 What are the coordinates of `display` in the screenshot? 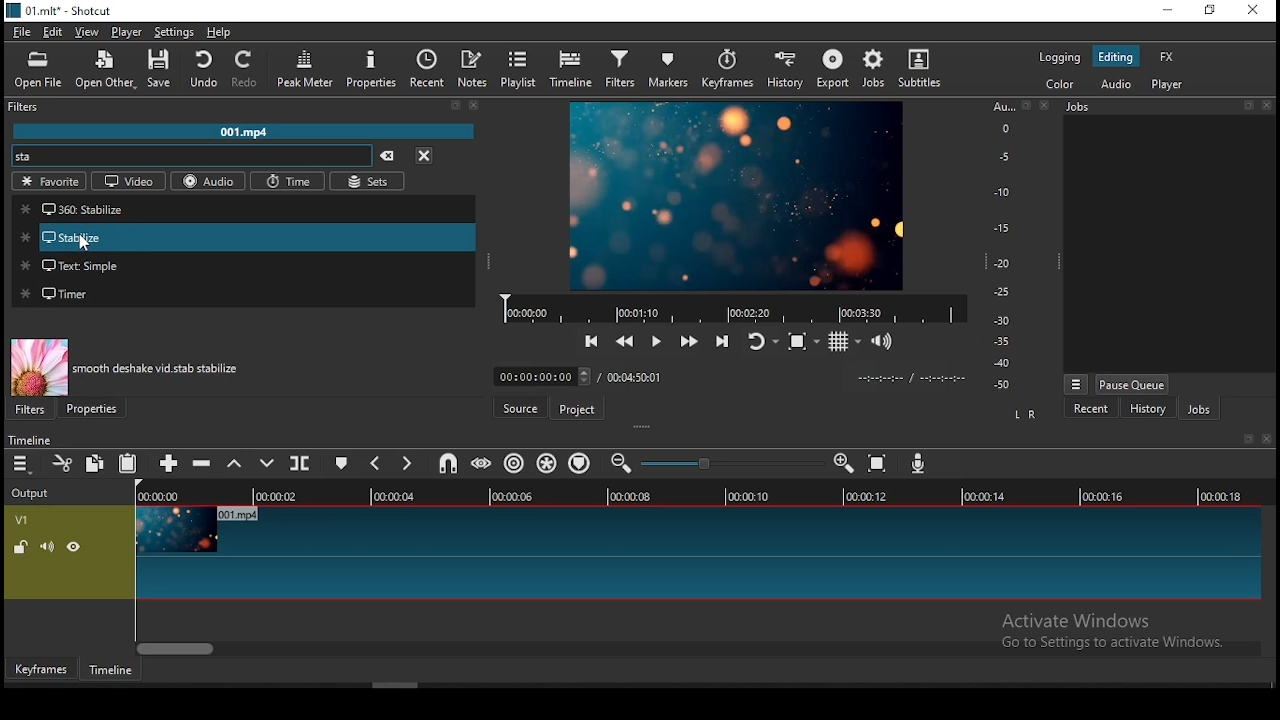 It's located at (1172, 244).